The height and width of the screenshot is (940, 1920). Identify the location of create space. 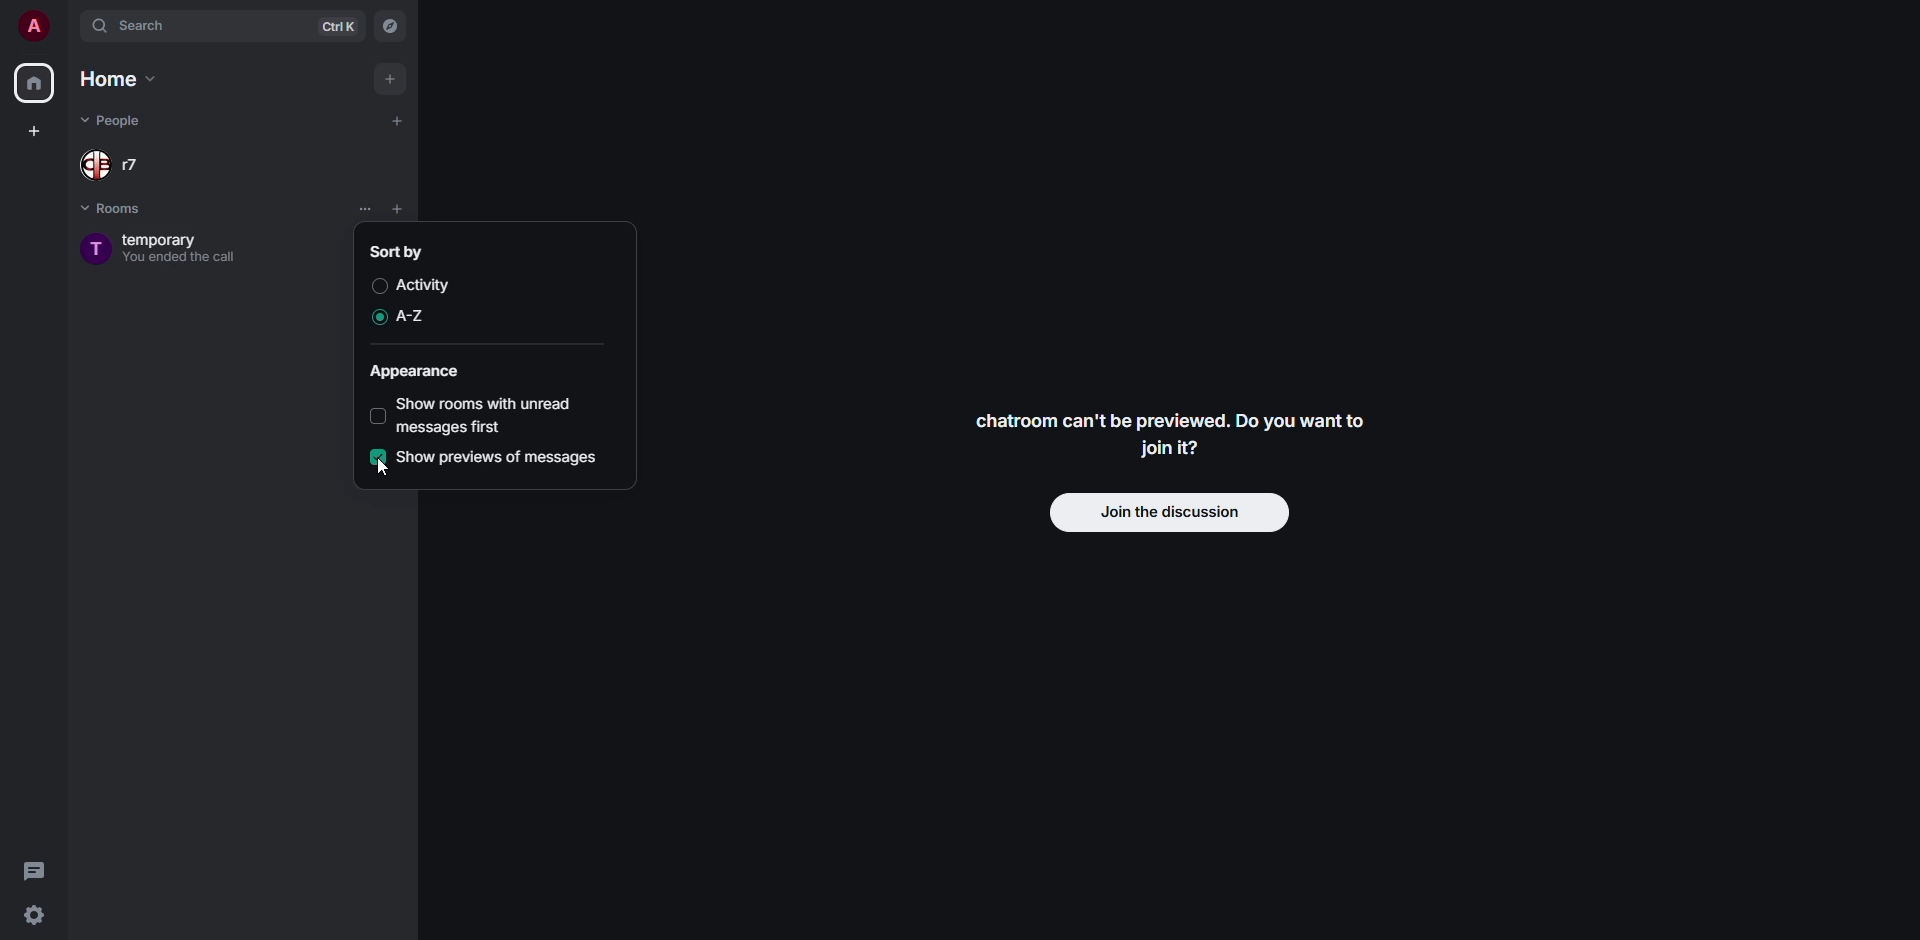
(34, 130).